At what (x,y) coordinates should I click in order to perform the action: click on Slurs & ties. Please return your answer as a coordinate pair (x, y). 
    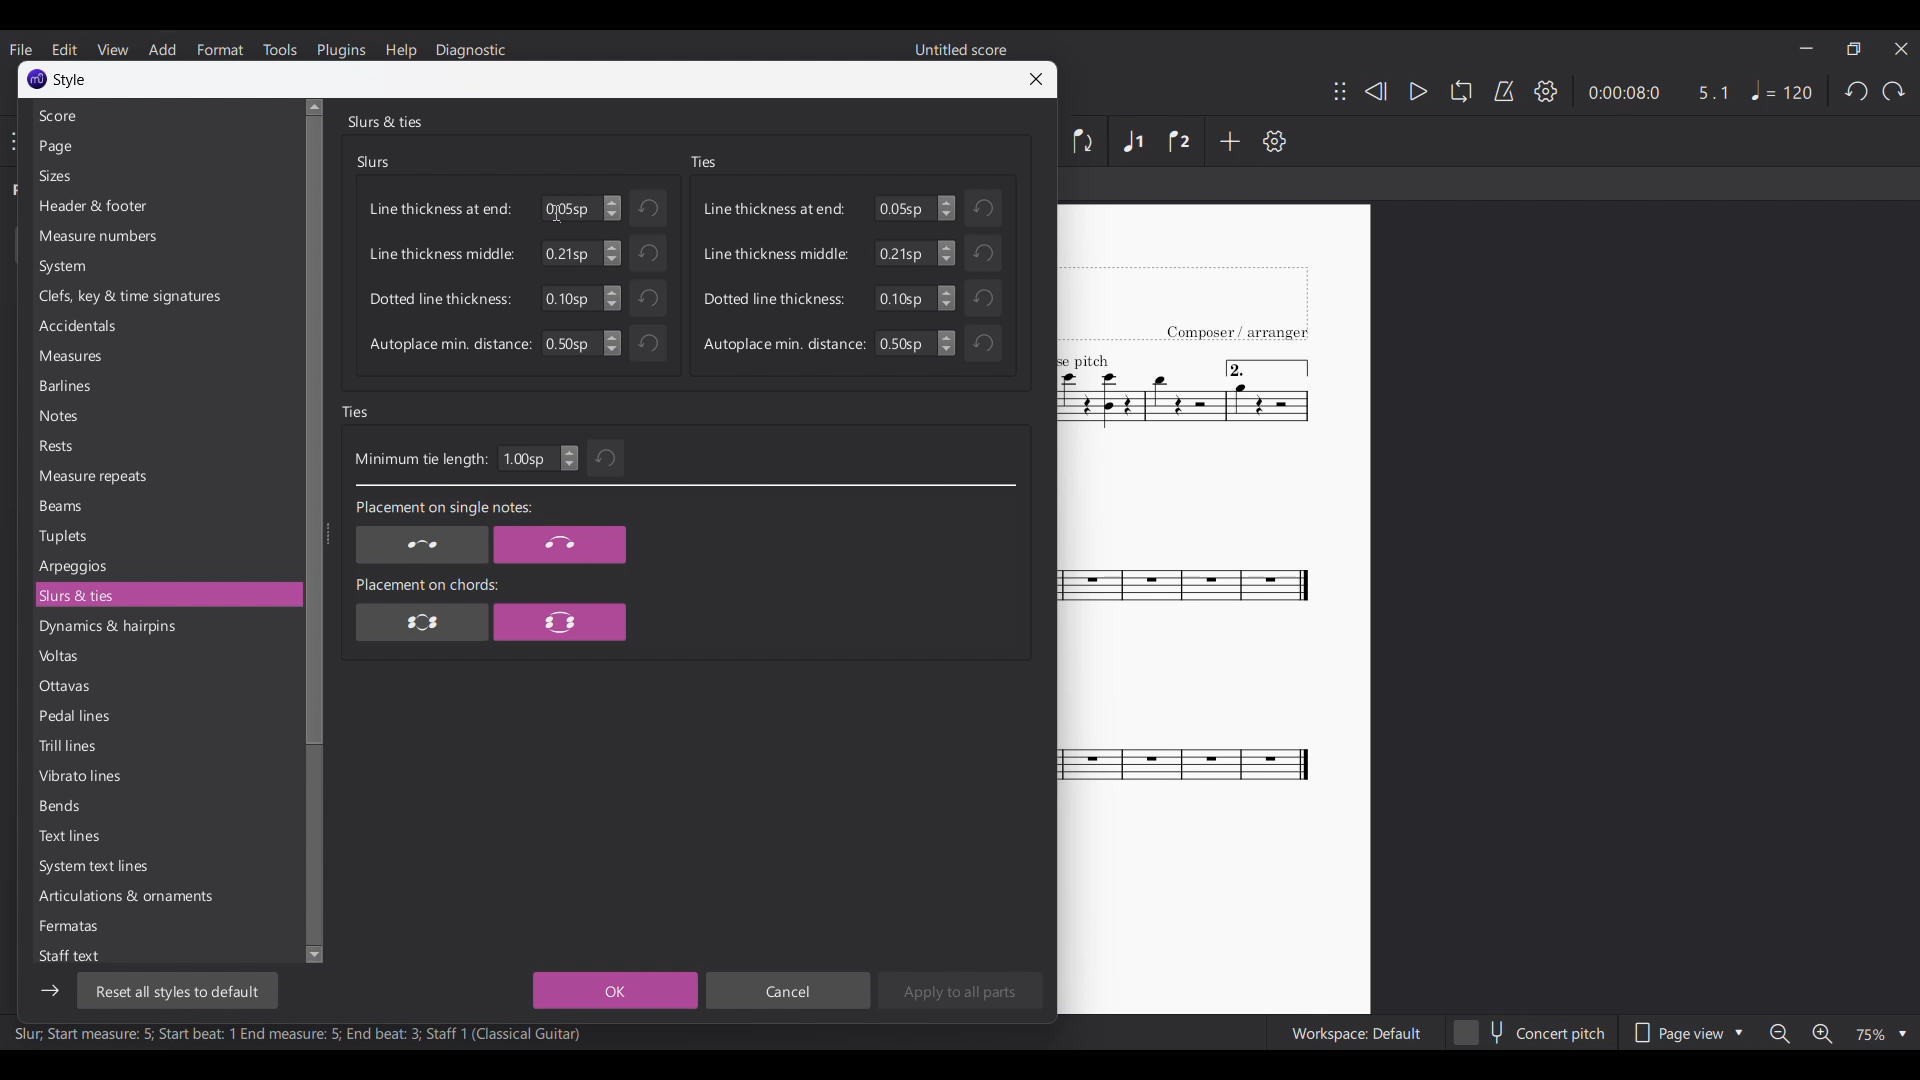
    Looking at the image, I should click on (384, 121).